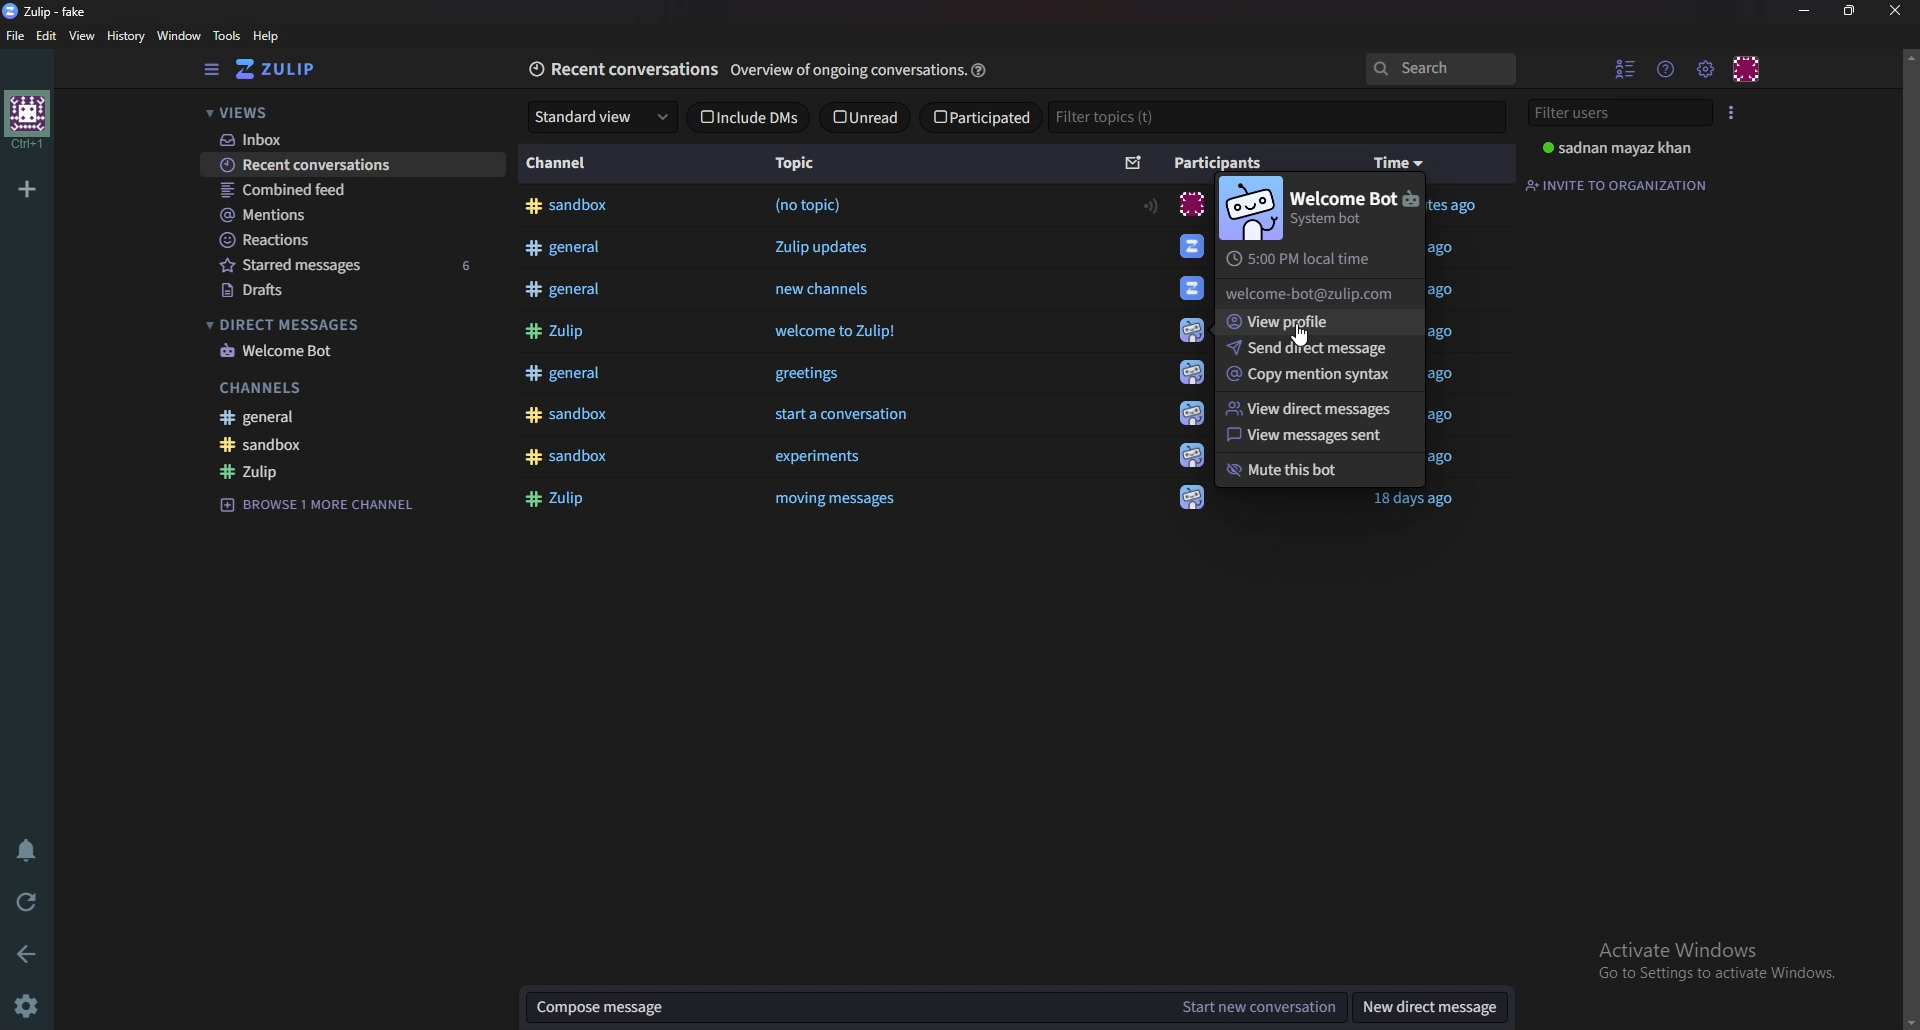  Describe the element at coordinates (811, 207) in the screenshot. I see `(no topic)` at that location.